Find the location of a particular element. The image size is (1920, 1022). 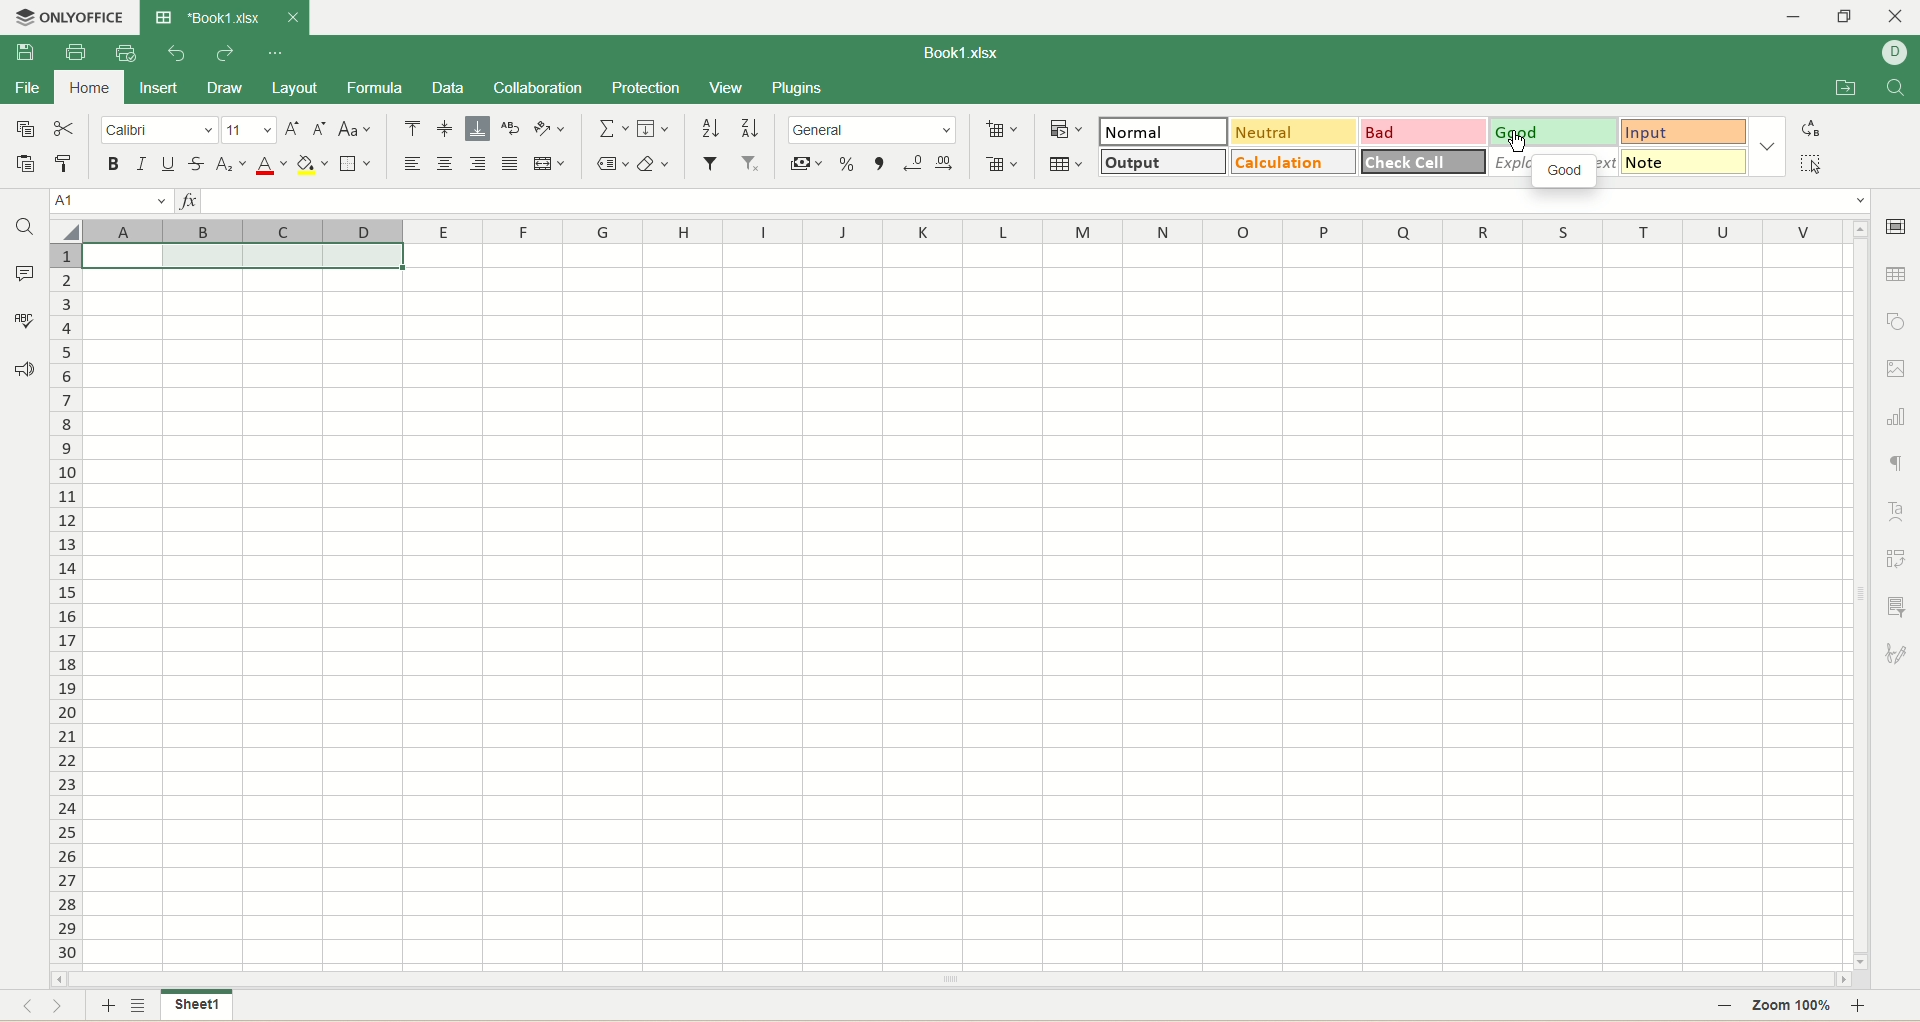

print is located at coordinates (74, 52).